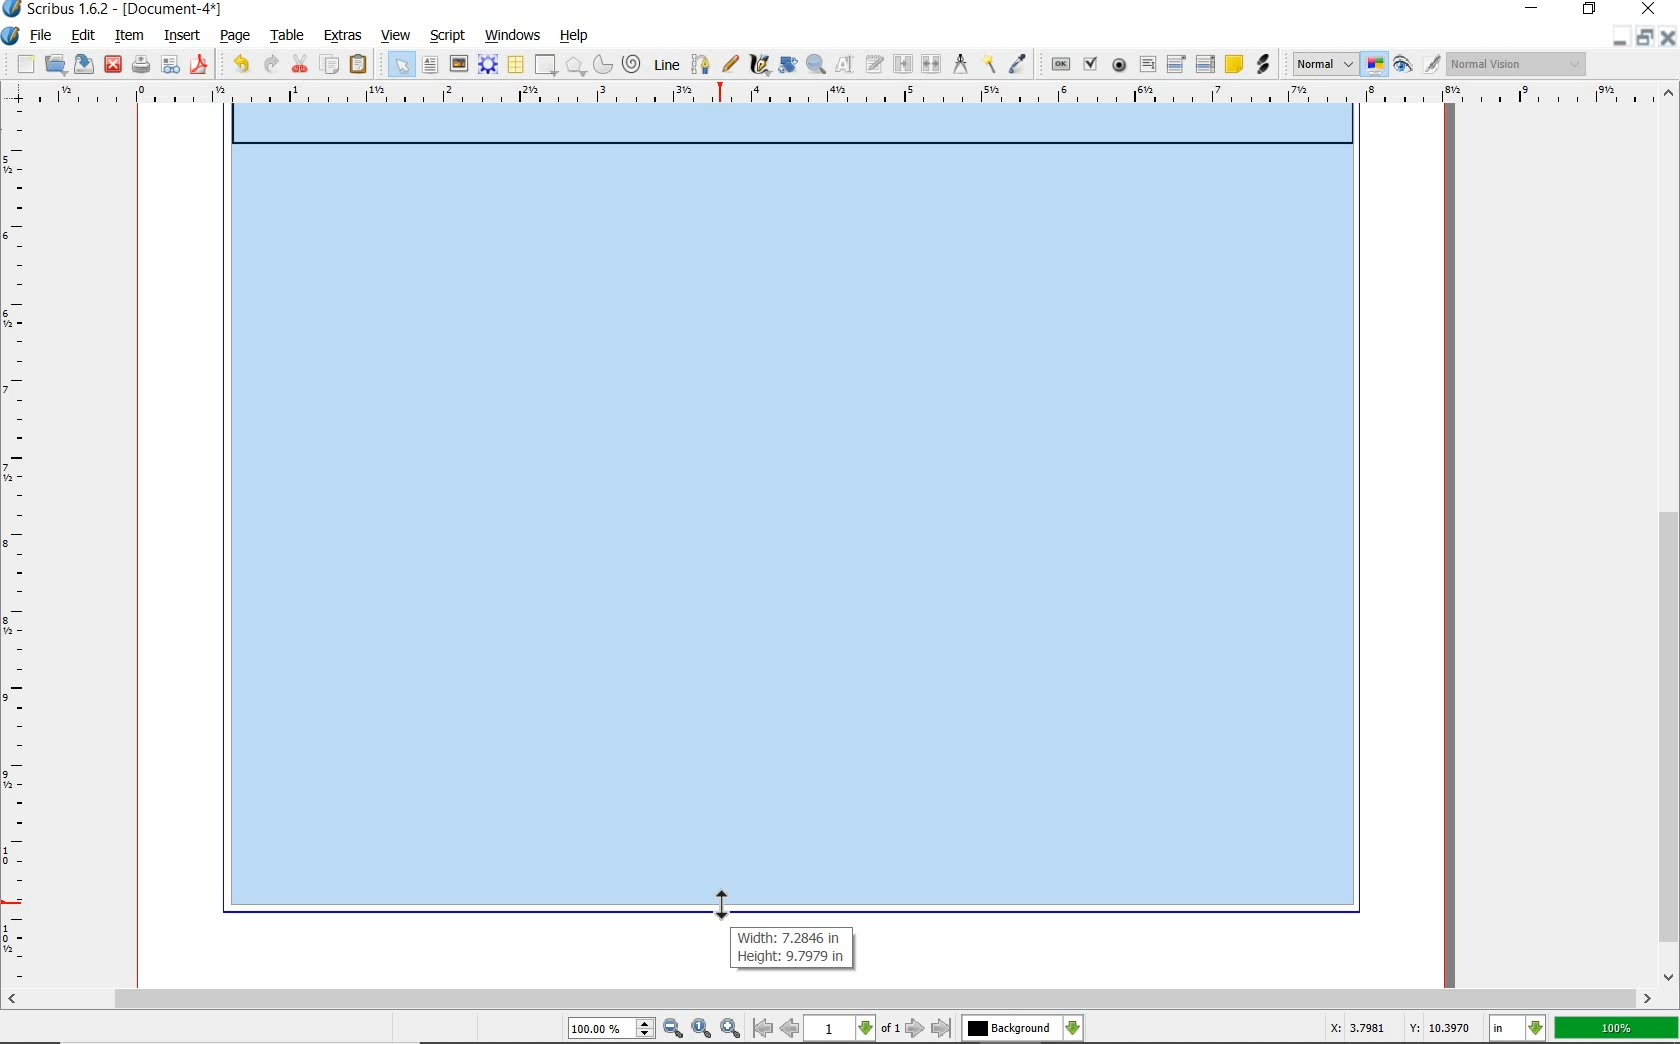  What do you see at coordinates (1668, 535) in the screenshot?
I see `scrollbar` at bounding box center [1668, 535].